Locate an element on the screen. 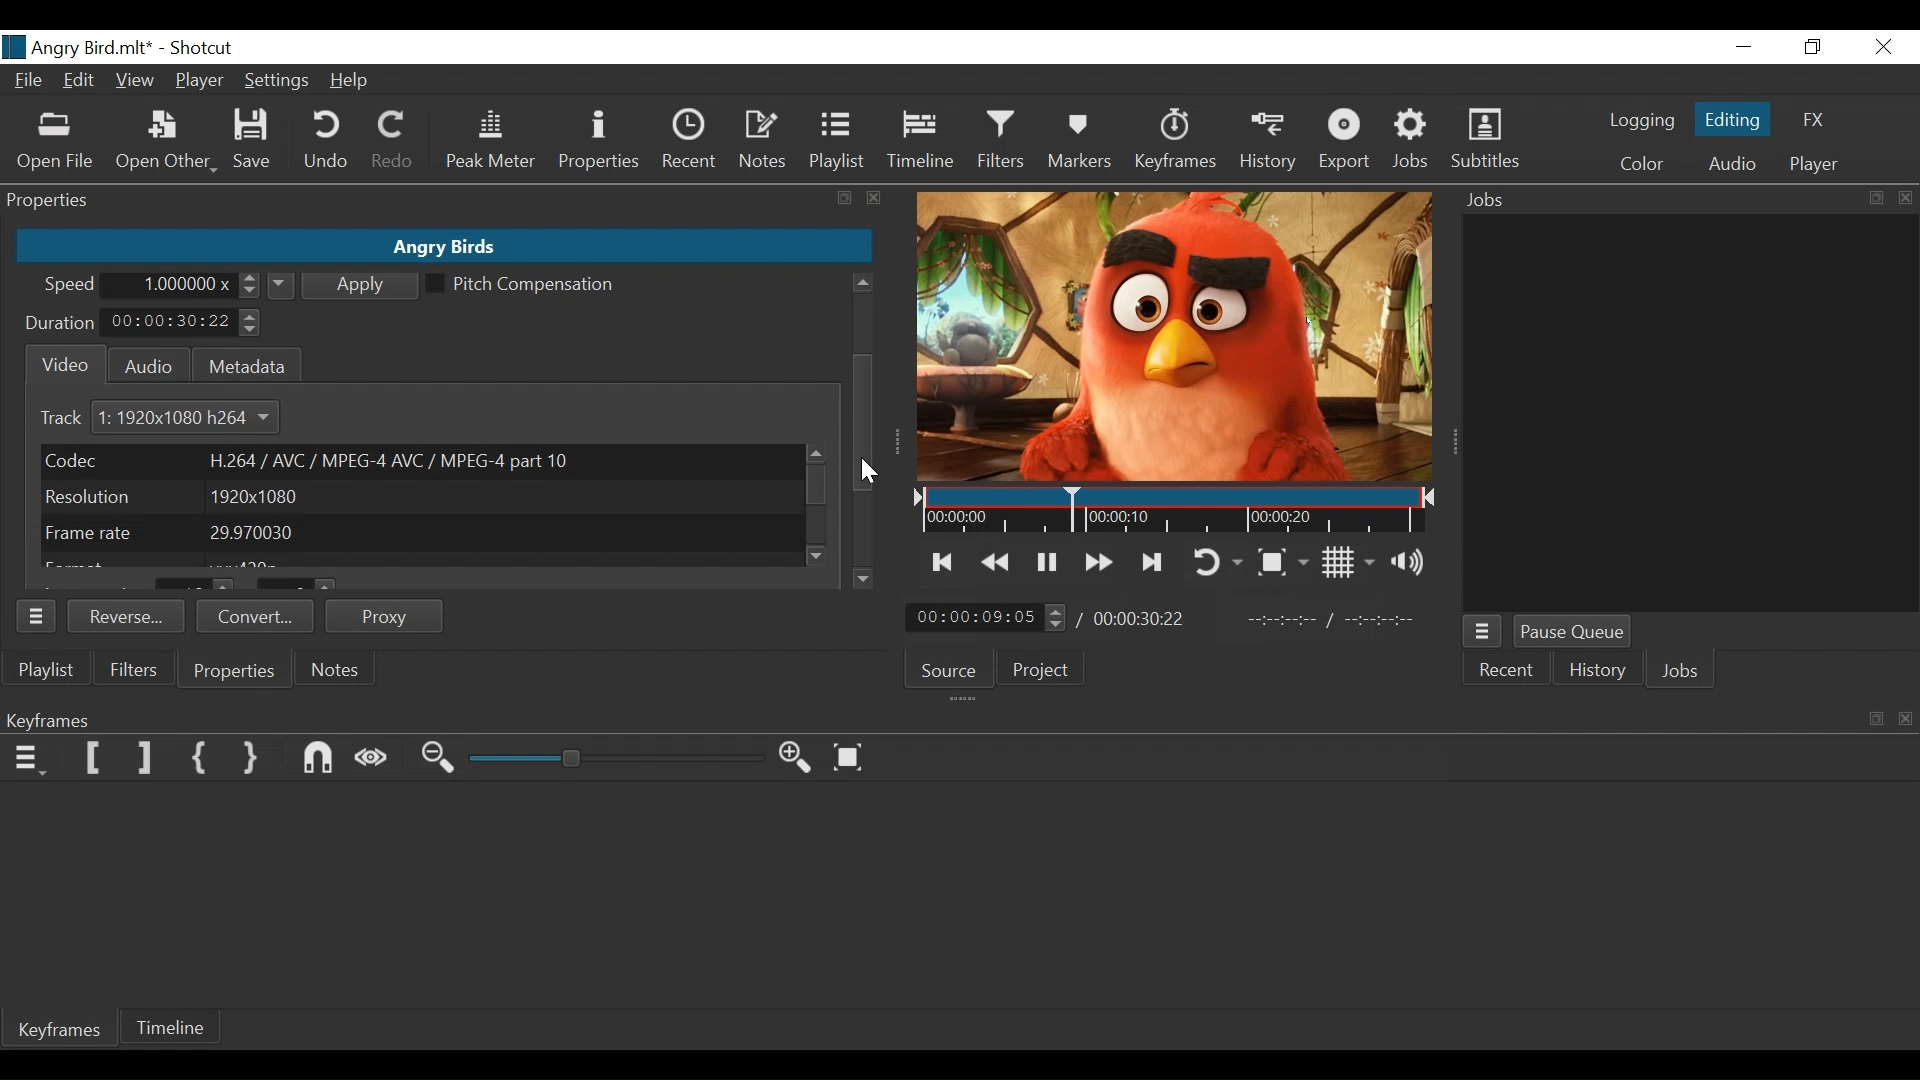 Image resolution: width=1920 pixels, height=1080 pixels. Set Filter last is located at coordinates (145, 759).